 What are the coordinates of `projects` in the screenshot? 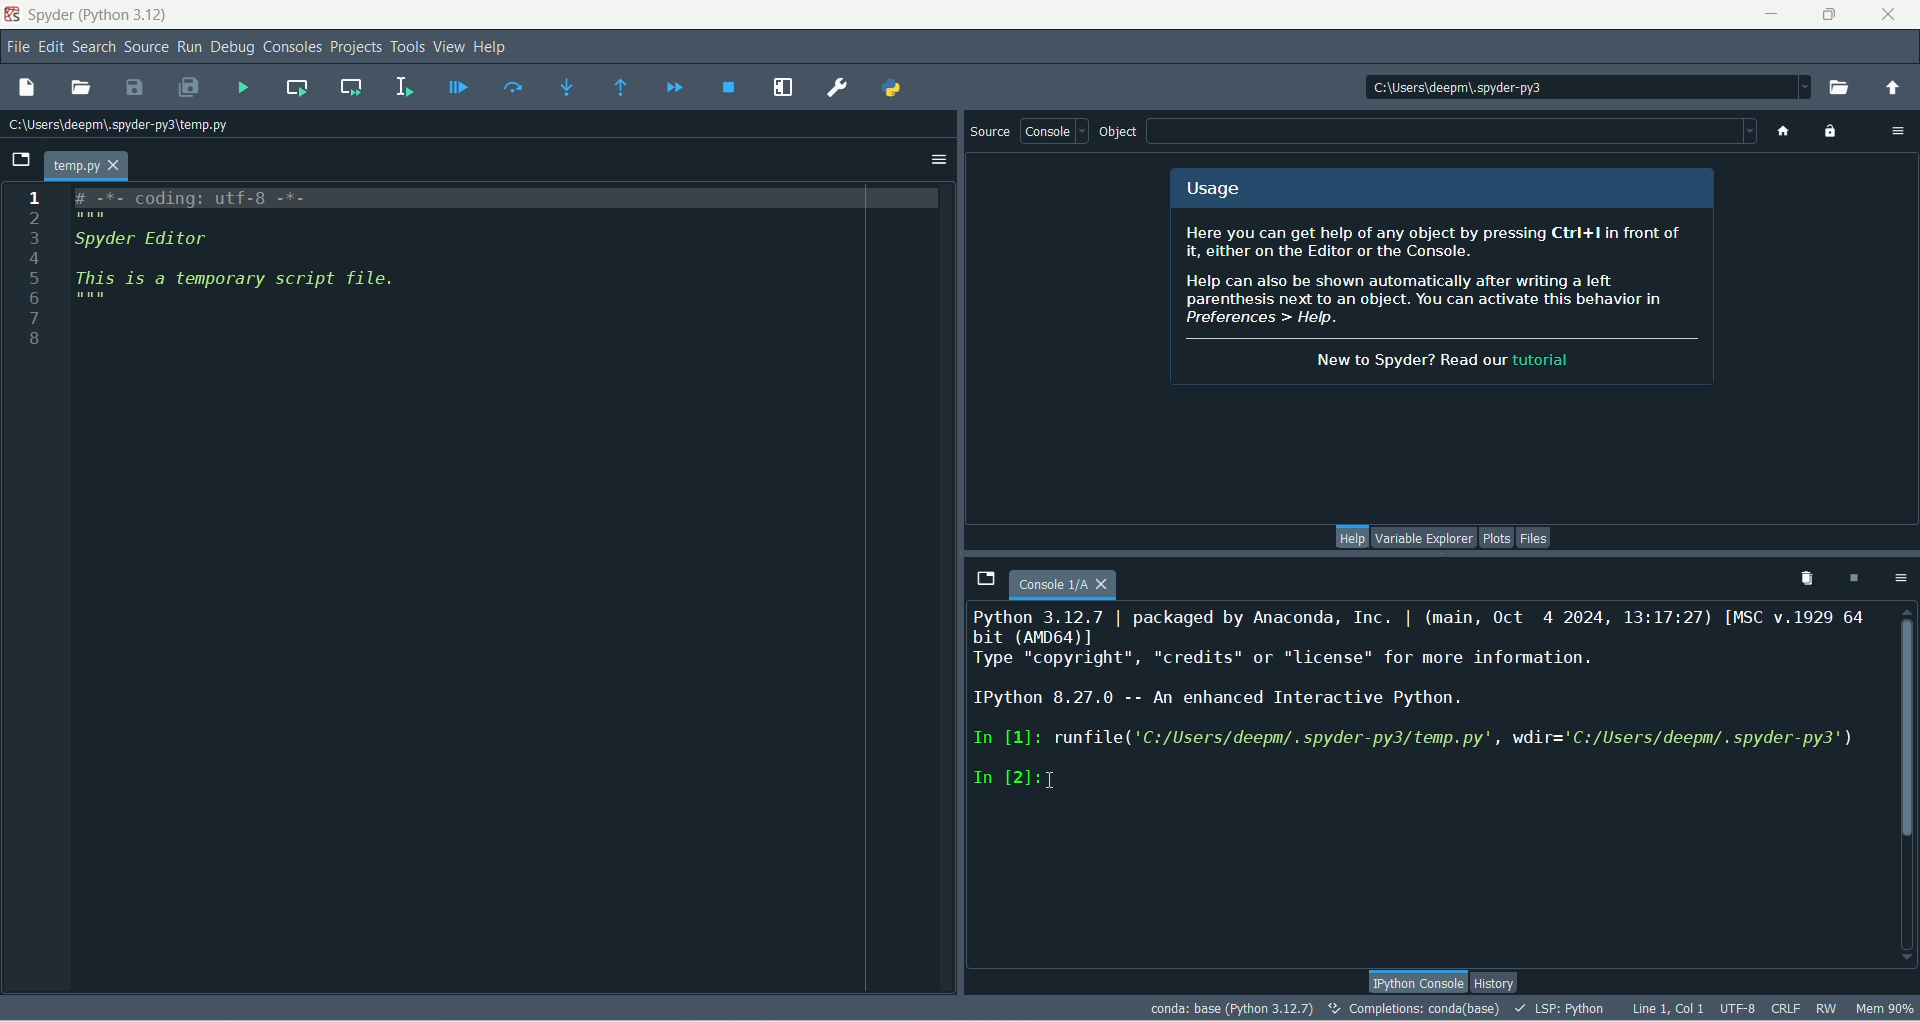 It's located at (353, 49).